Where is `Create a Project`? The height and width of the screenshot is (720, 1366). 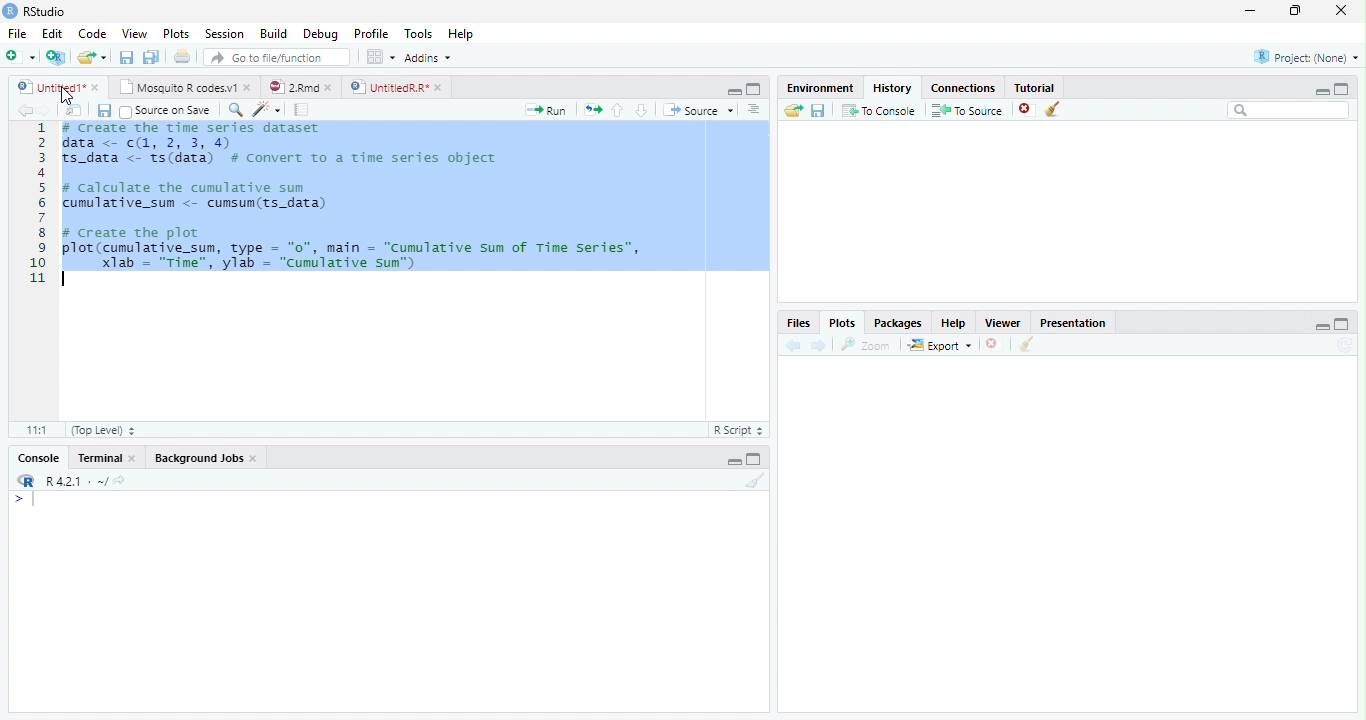
Create a Project is located at coordinates (56, 58).